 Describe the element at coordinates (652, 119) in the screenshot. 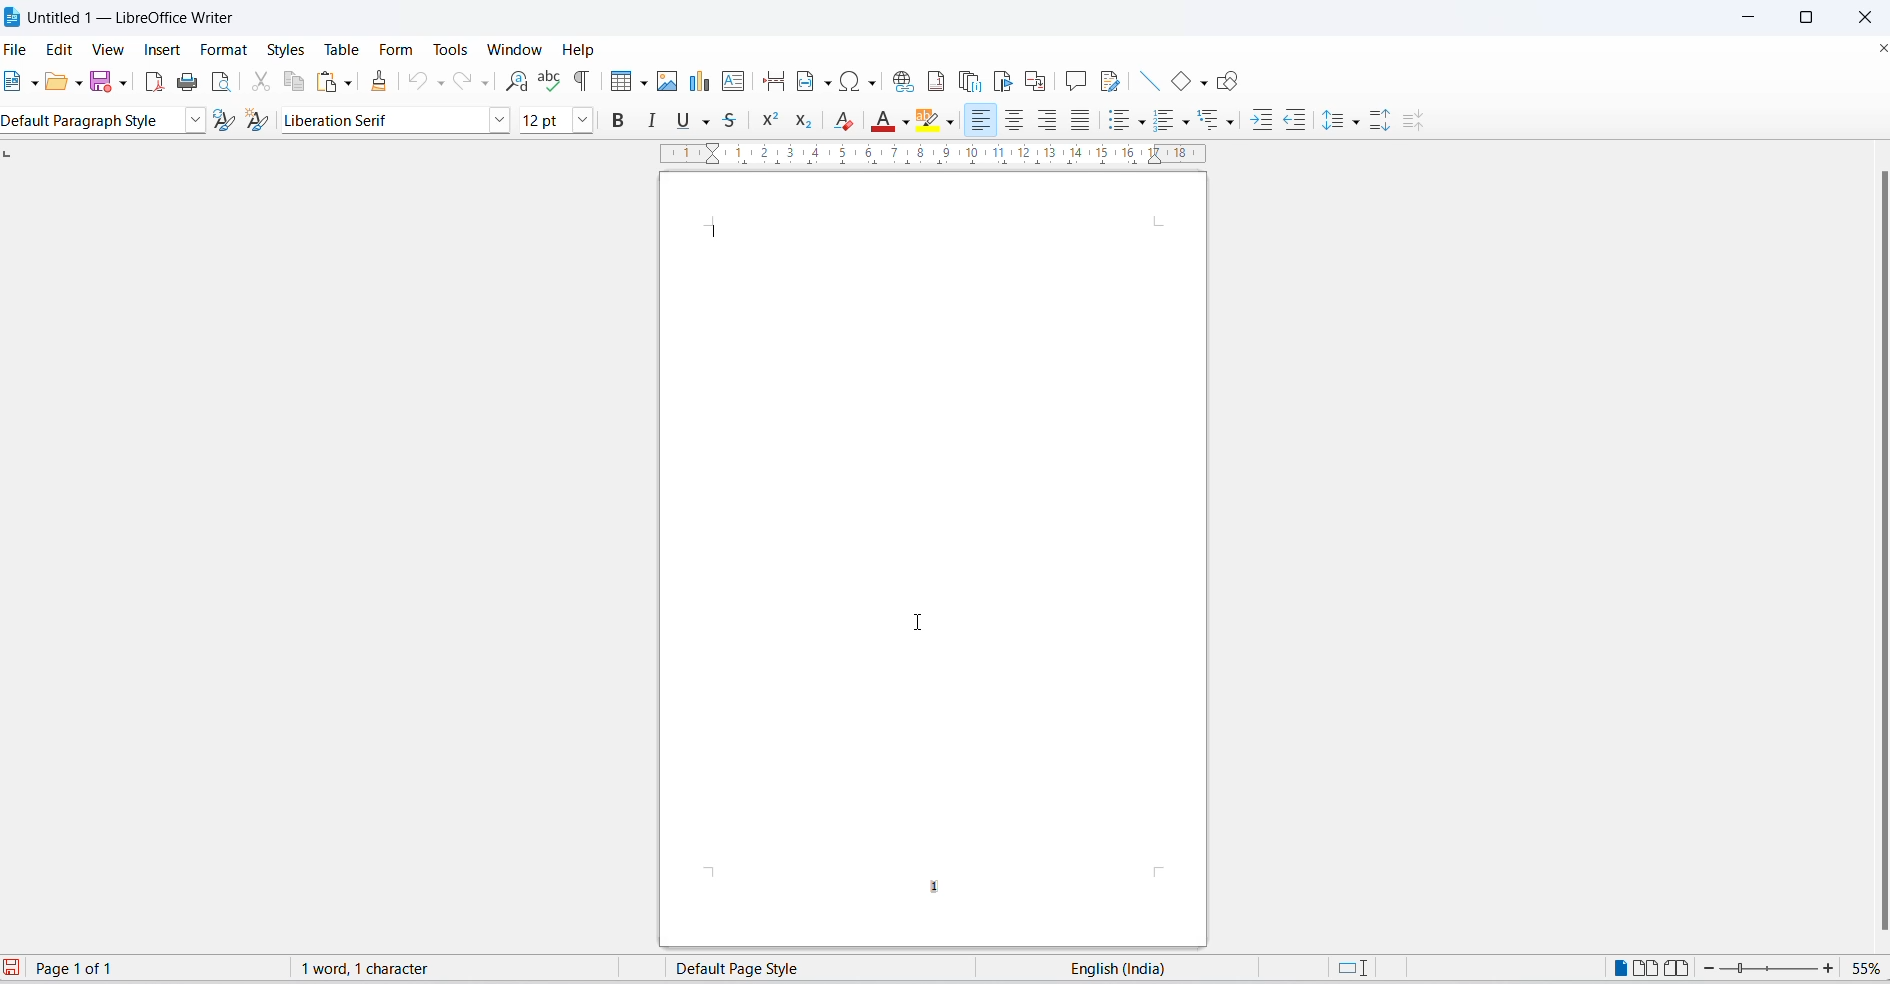

I see `italic` at that location.